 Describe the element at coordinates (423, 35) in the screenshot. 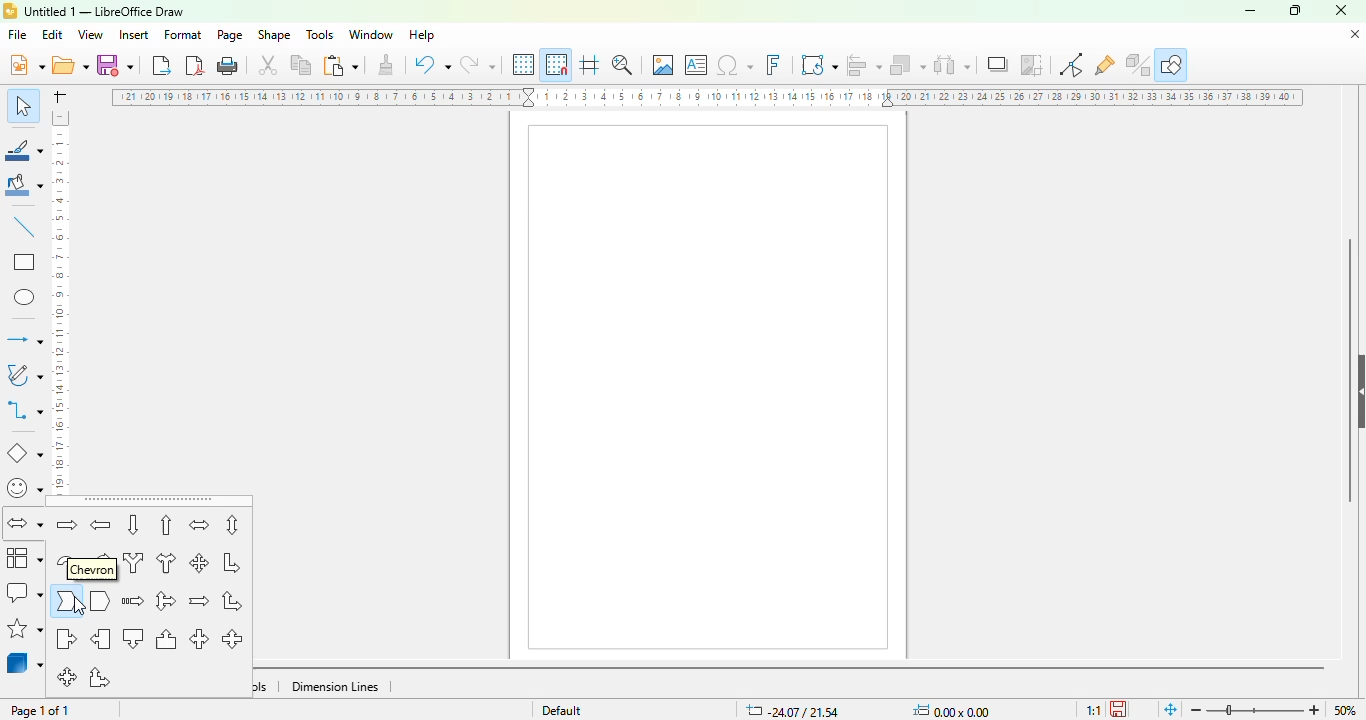

I see `help` at that location.